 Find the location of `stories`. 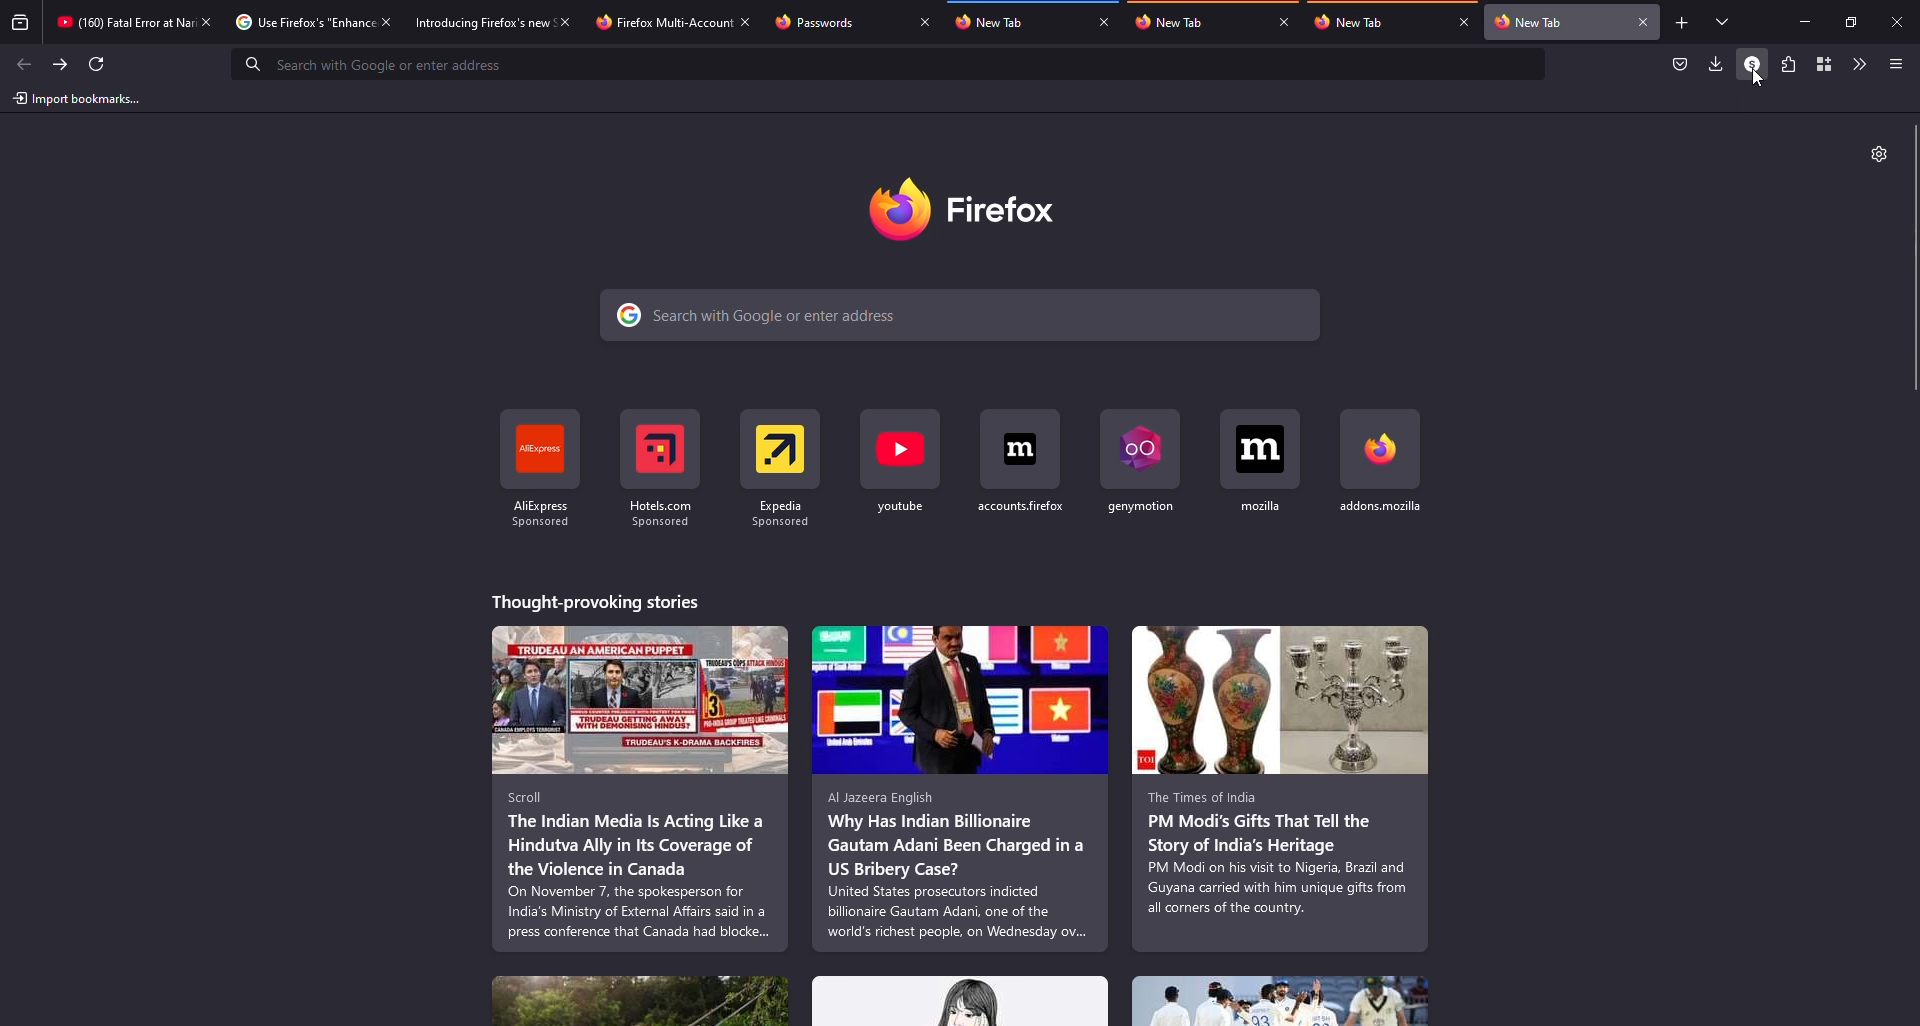

stories is located at coordinates (1282, 788).